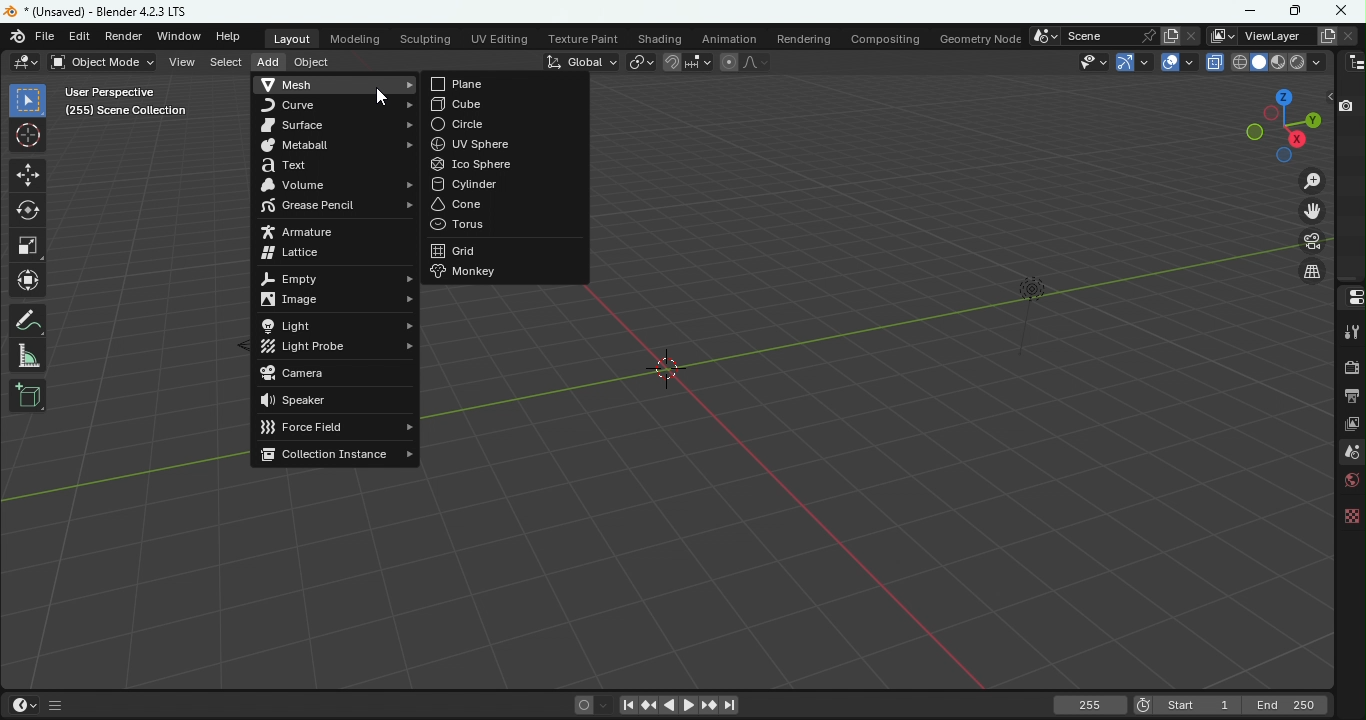 The width and height of the screenshot is (1366, 720). What do you see at coordinates (29, 177) in the screenshot?
I see `Move` at bounding box center [29, 177].